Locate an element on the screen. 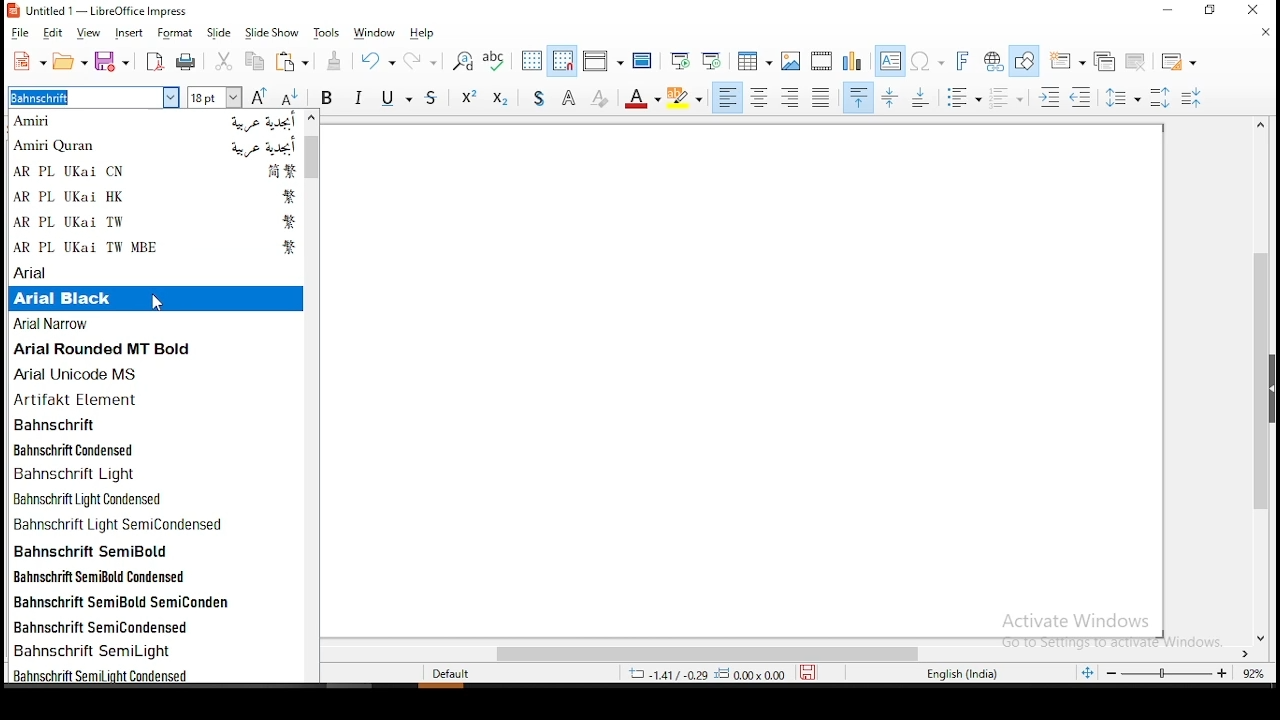 The width and height of the screenshot is (1280, 720). set line spacing is located at coordinates (1123, 95).